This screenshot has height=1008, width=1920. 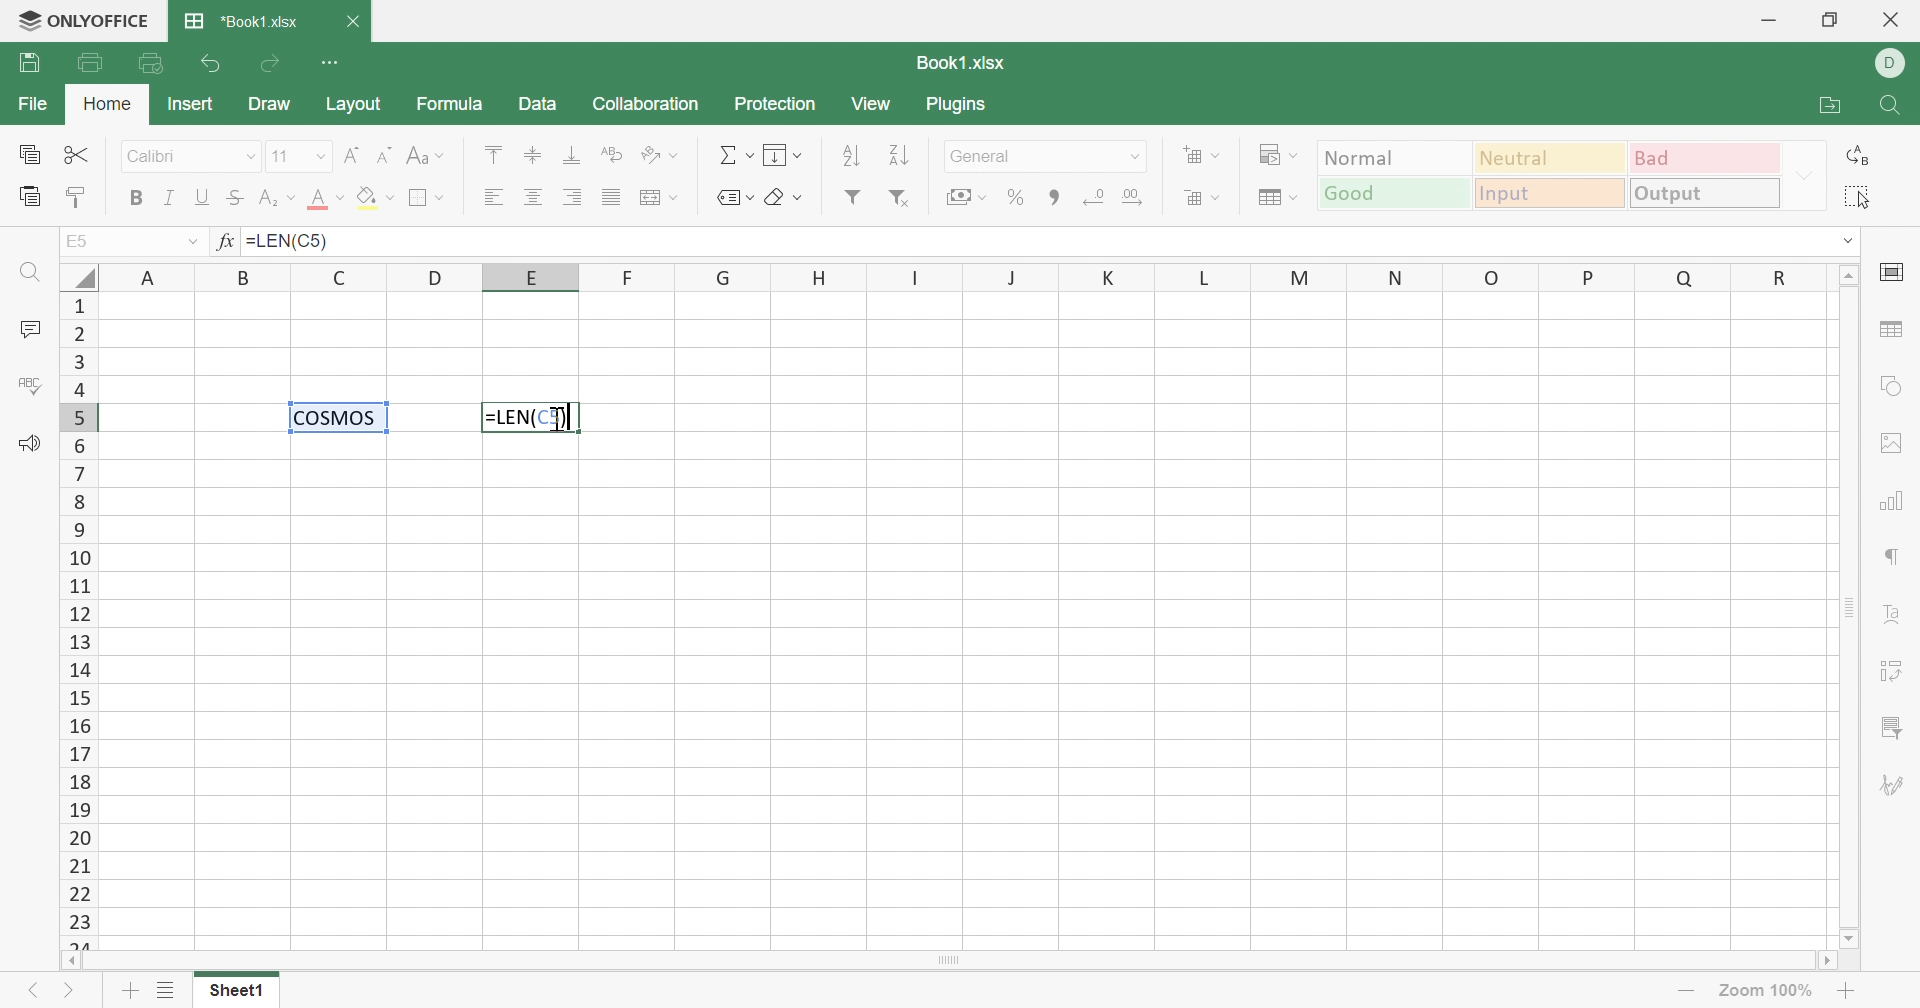 I want to click on Font color, so click(x=327, y=198).